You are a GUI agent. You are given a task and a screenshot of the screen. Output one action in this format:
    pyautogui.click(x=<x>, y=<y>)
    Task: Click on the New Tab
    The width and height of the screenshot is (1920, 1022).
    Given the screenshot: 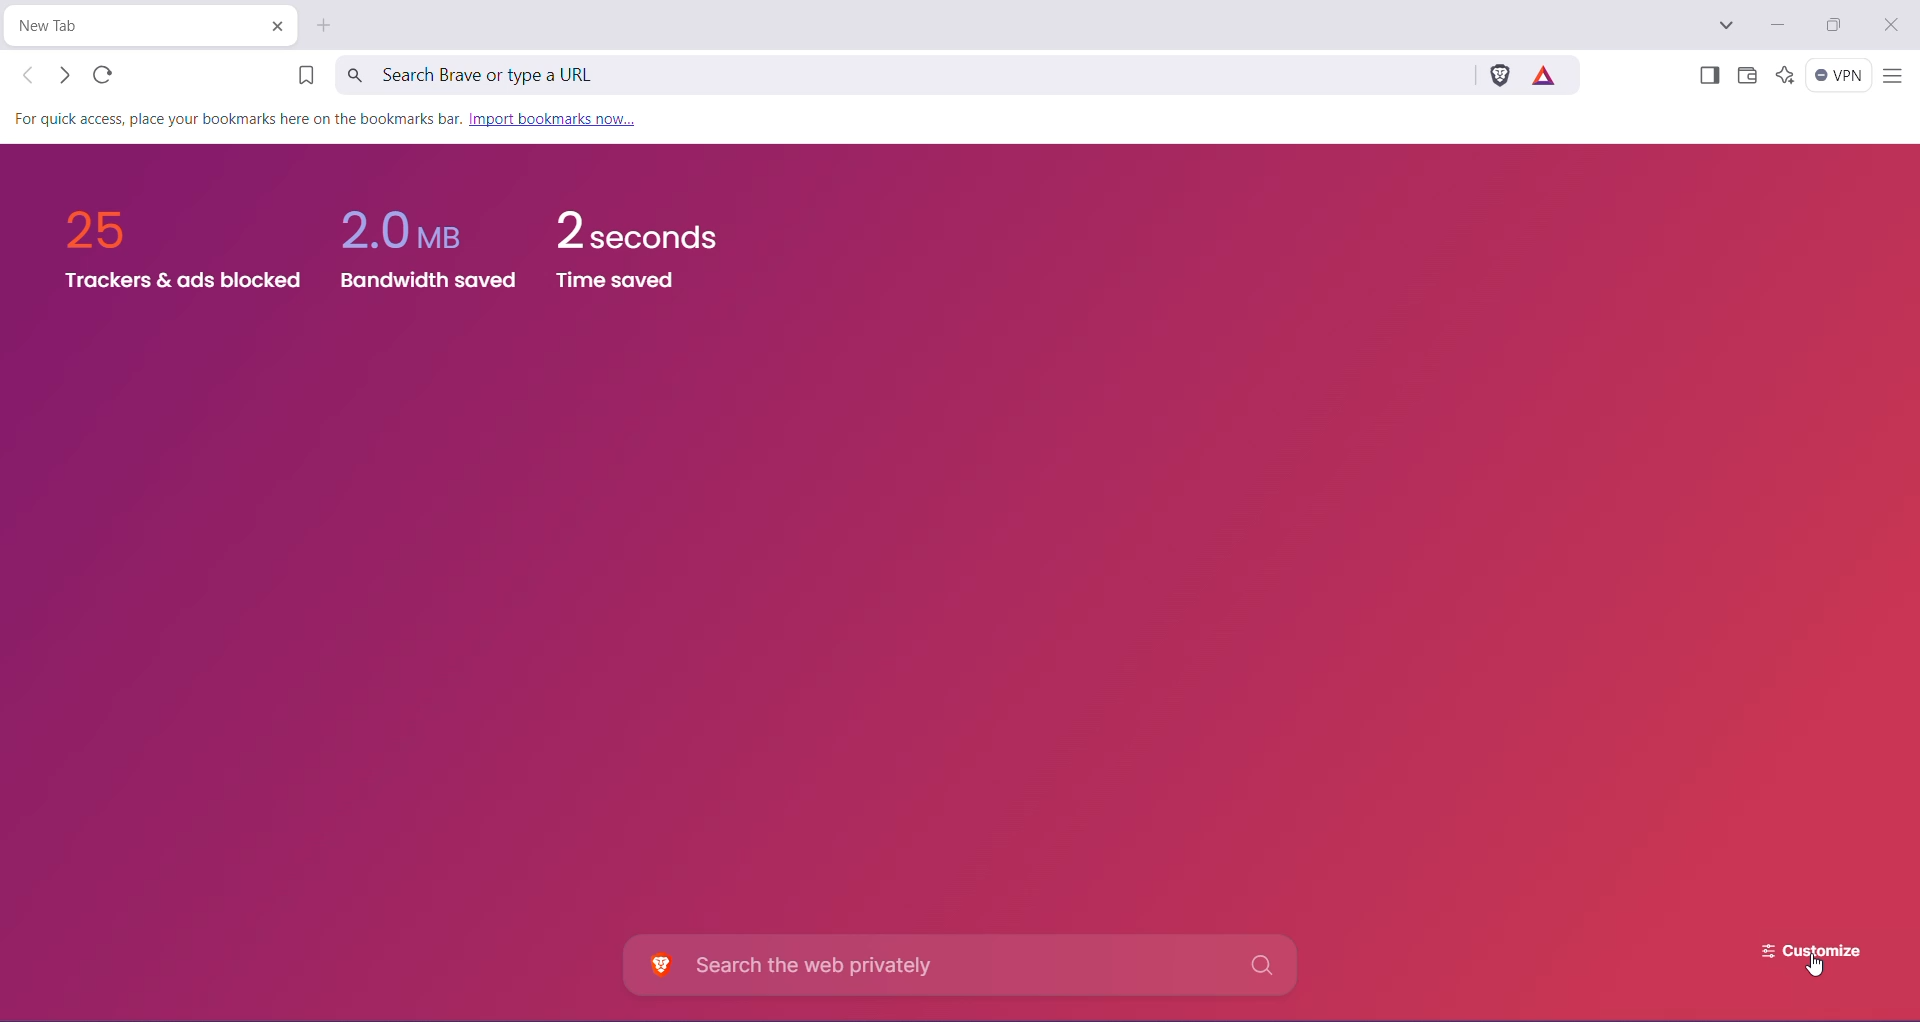 What is the action you would take?
    pyautogui.click(x=326, y=25)
    